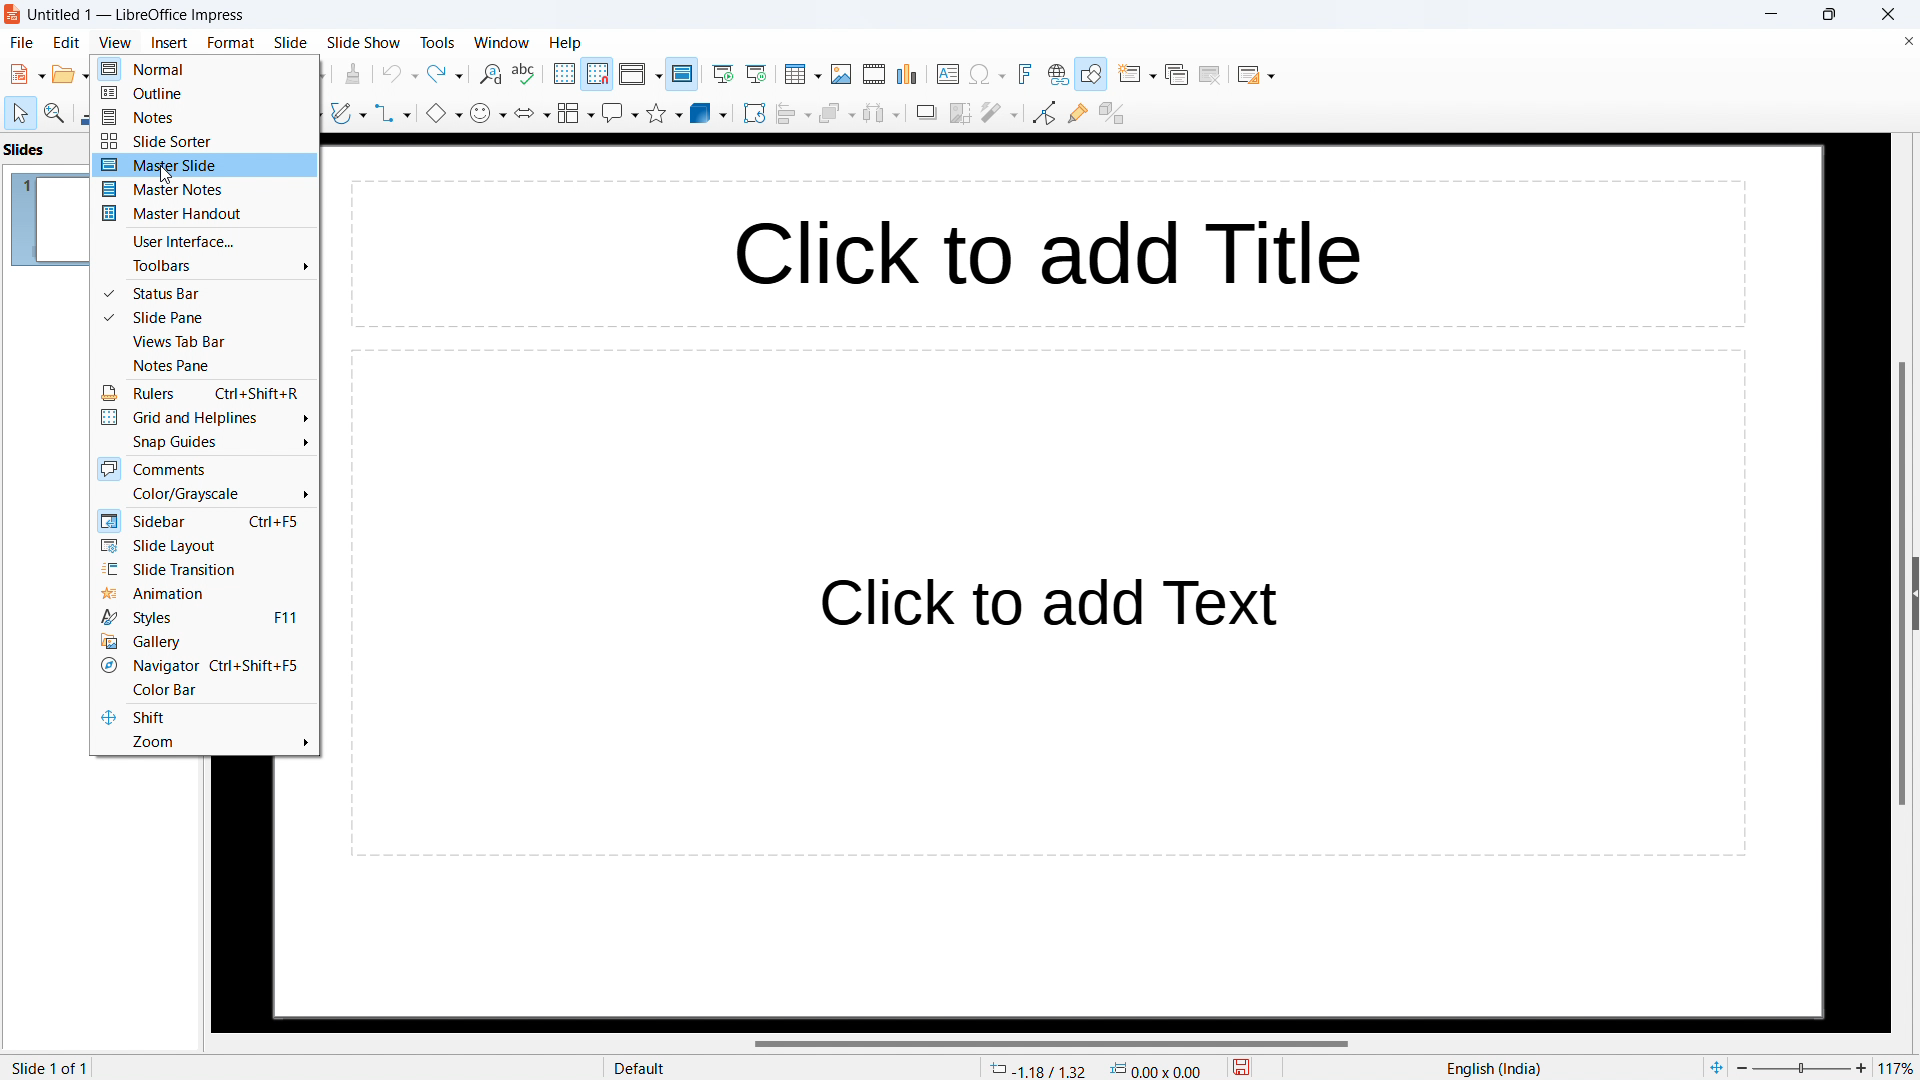 The width and height of the screenshot is (1920, 1080). I want to click on insert chart, so click(908, 74).